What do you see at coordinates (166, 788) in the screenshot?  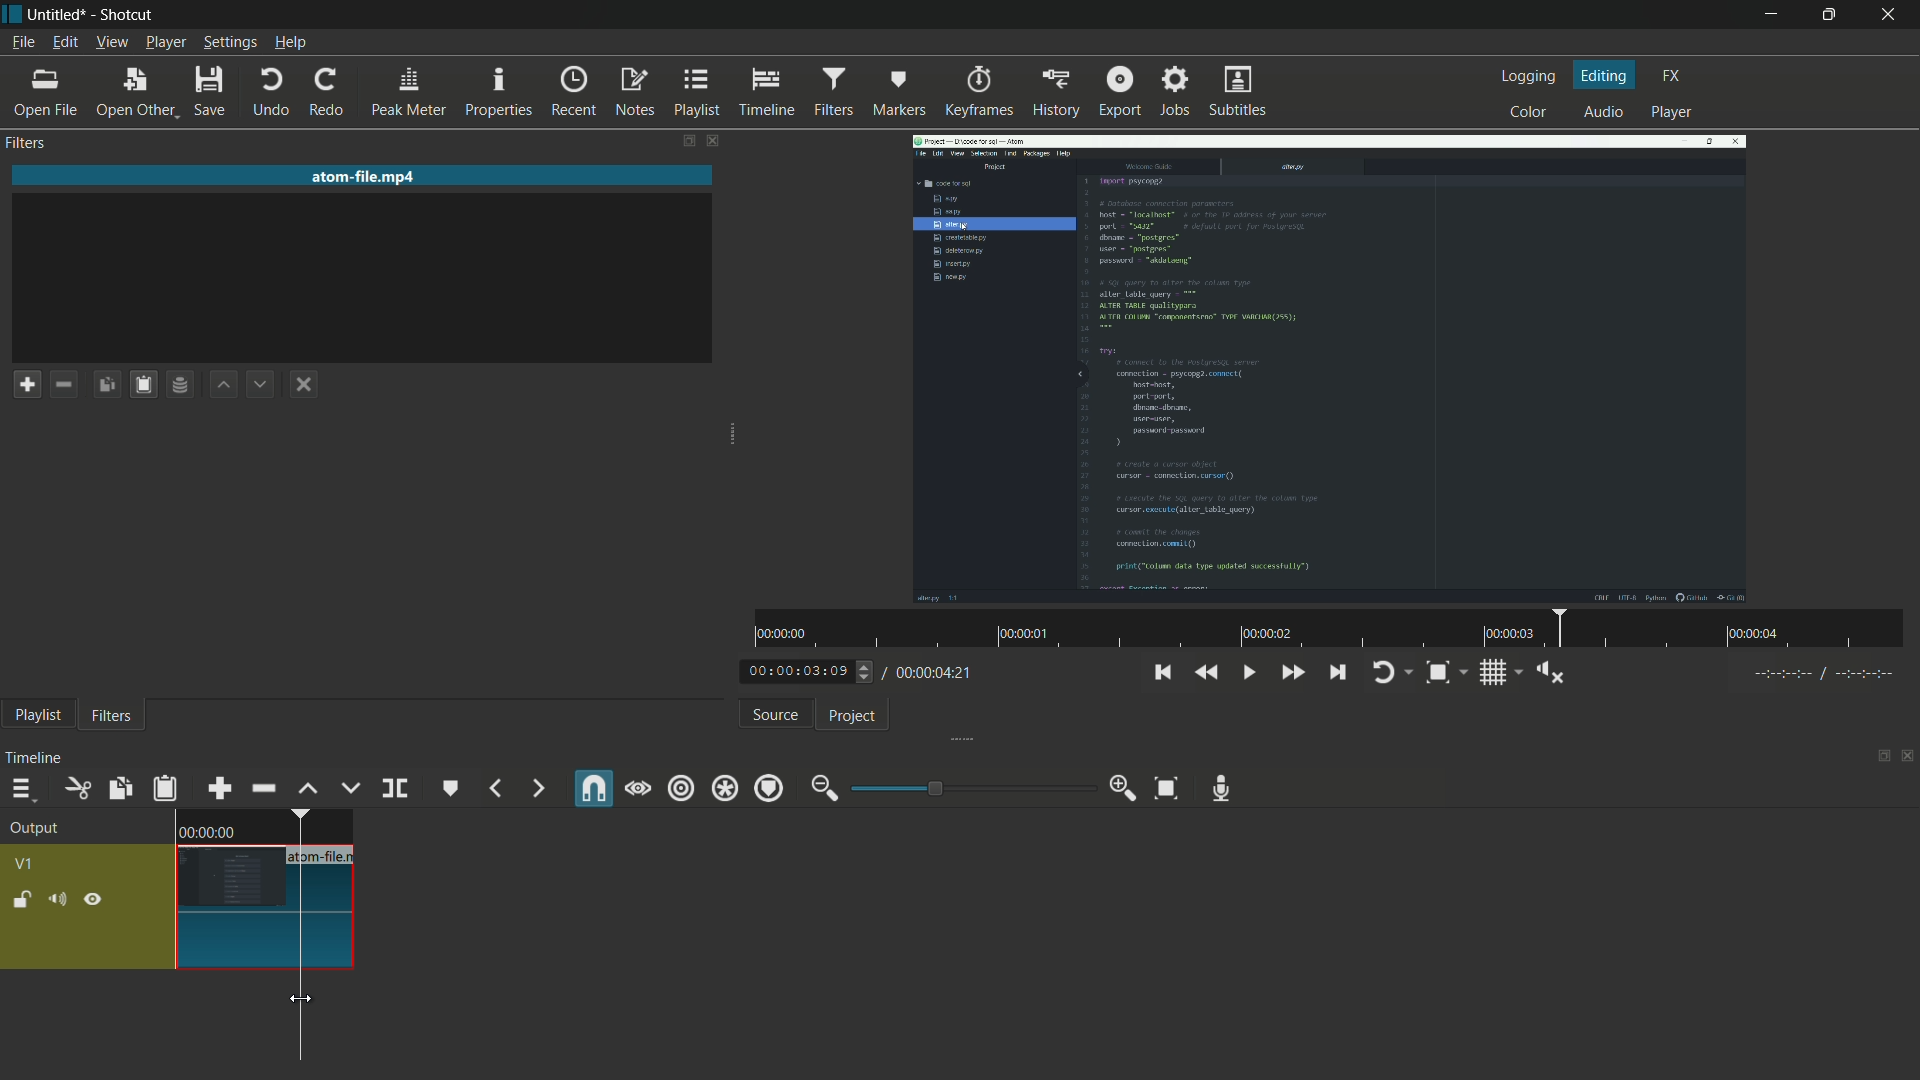 I see `paste` at bounding box center [166, 788].